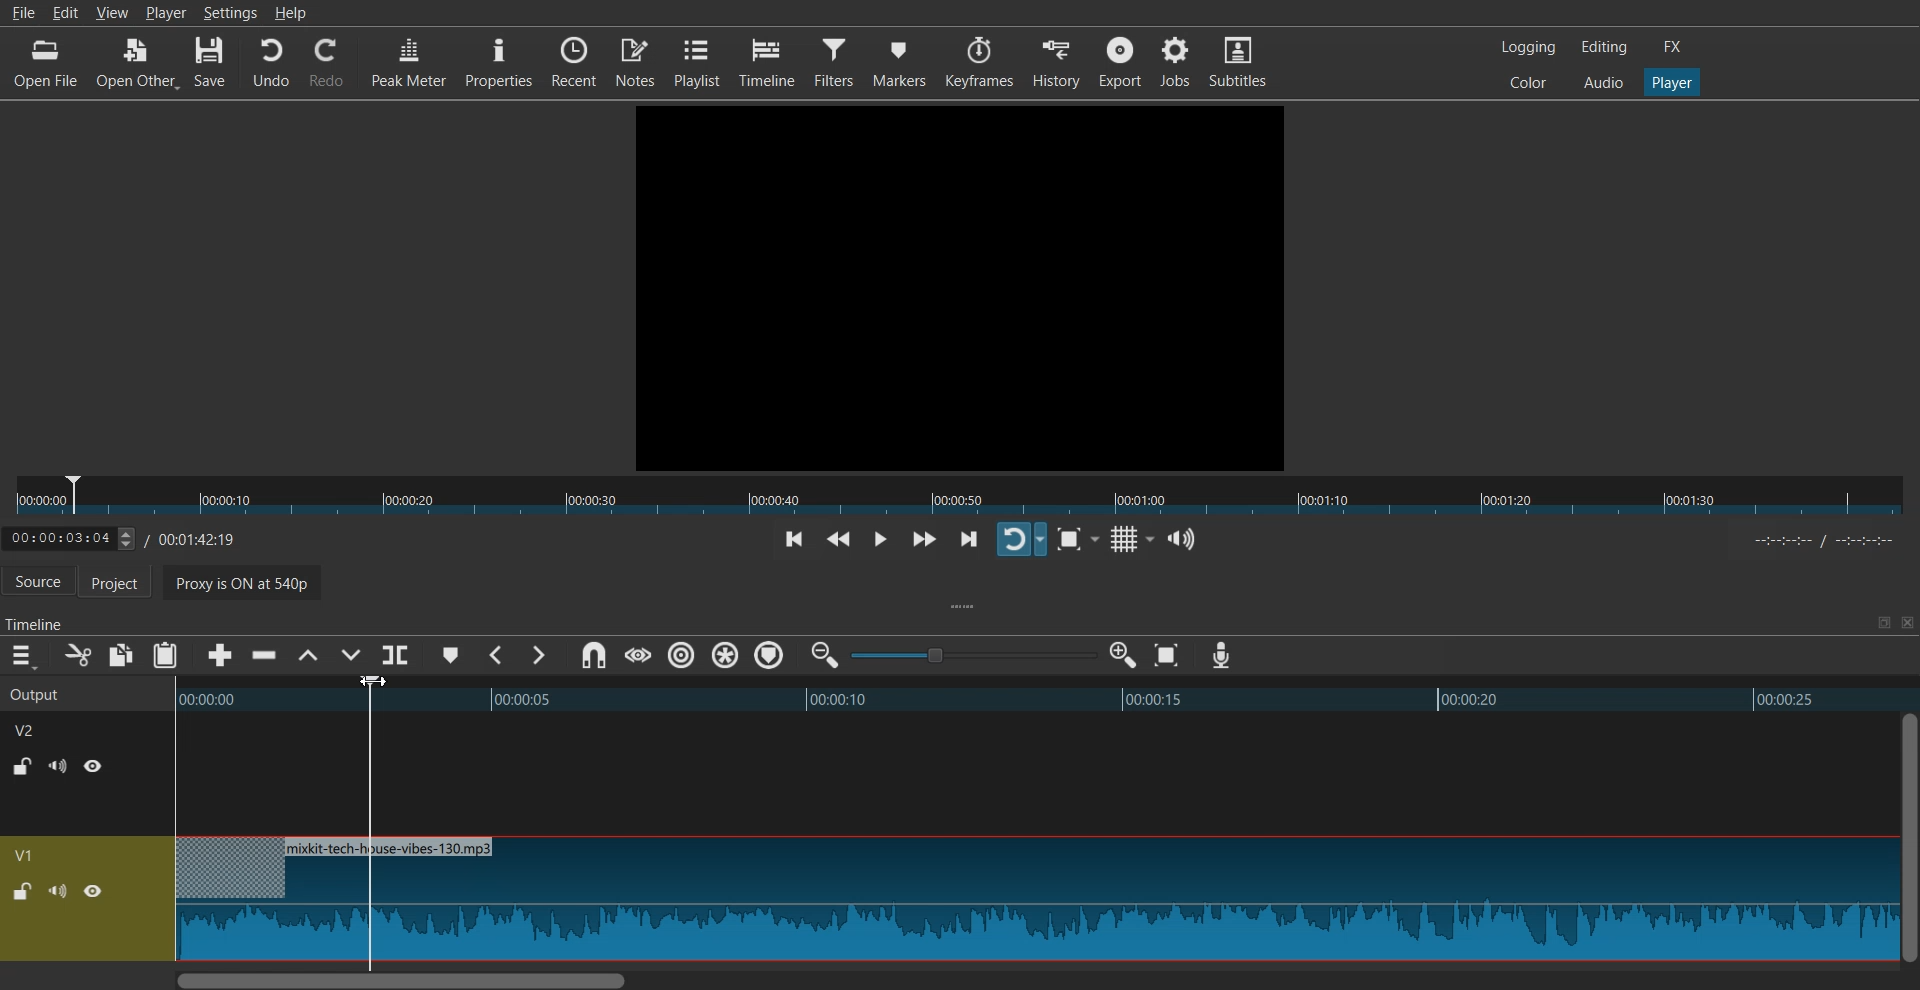 This screenshot has height=990, width=1920. Describe the element at coordinates (900, 61) in the screenshot. I see `Markers` at that location.